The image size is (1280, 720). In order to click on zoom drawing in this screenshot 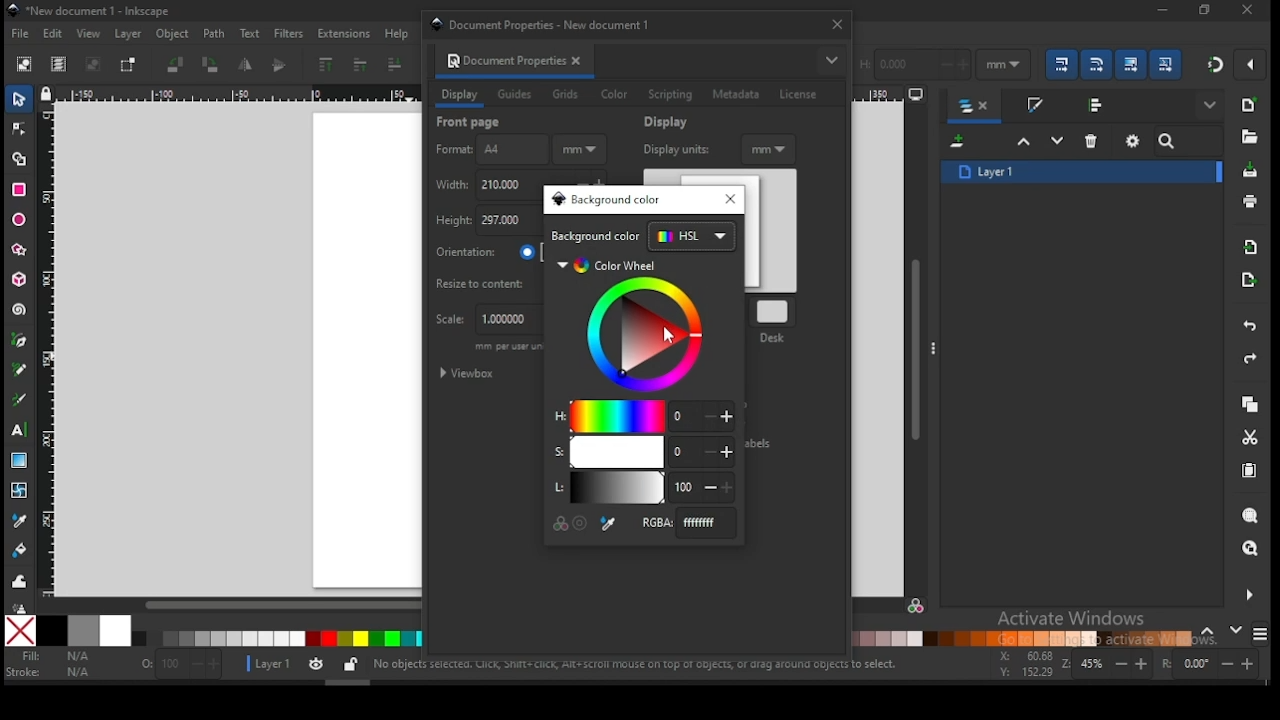, I will do `click(1251, 550)`.